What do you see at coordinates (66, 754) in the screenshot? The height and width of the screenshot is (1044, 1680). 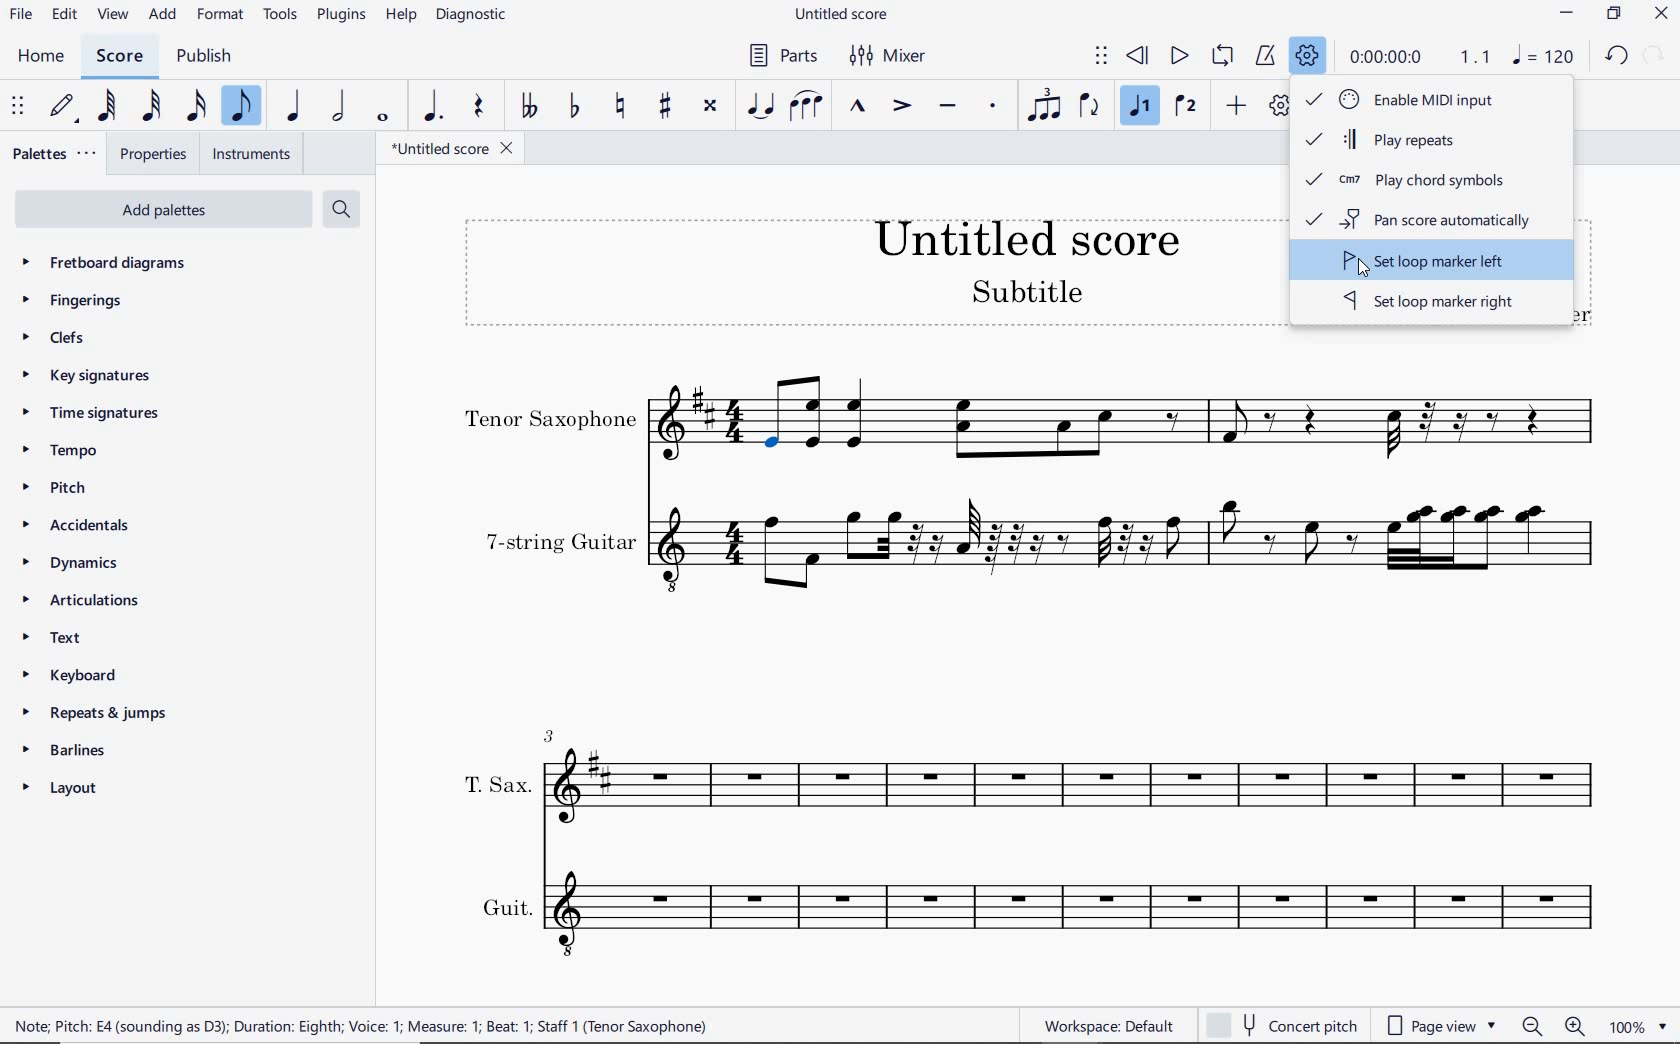 I see `BARLINES` at bounding box center [66, 754].